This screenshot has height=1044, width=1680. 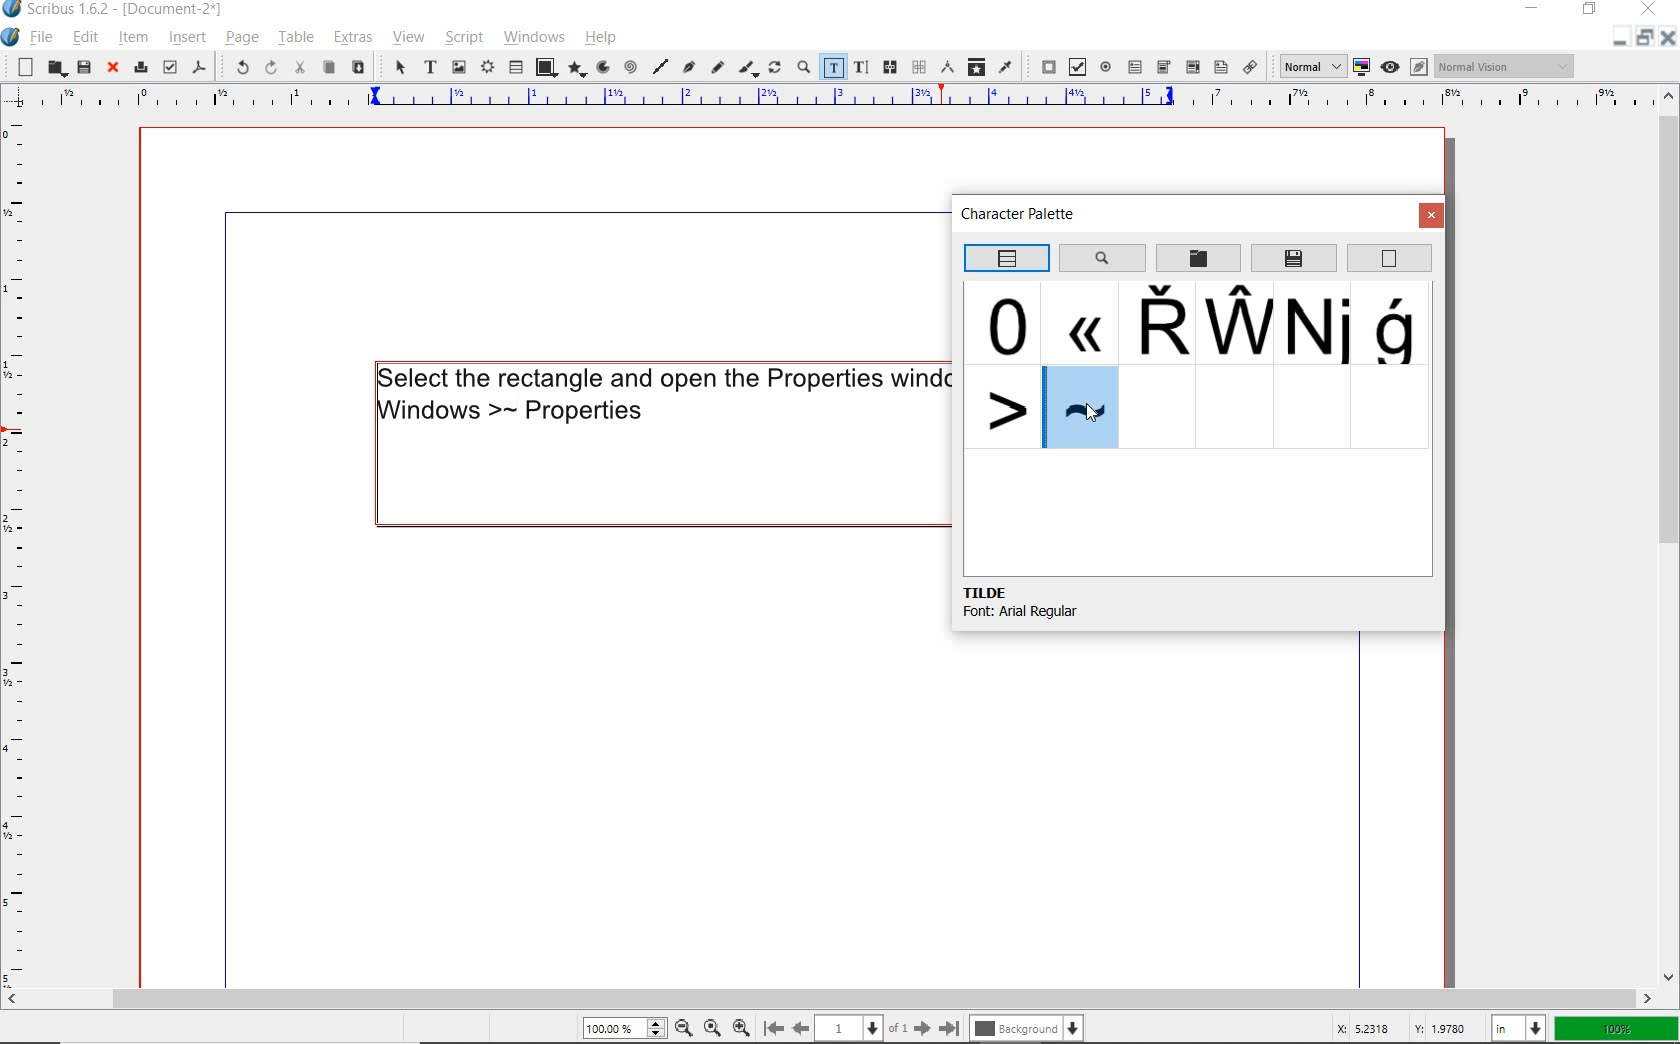 I want to click on glyphs, so click(x=1236, y=322).